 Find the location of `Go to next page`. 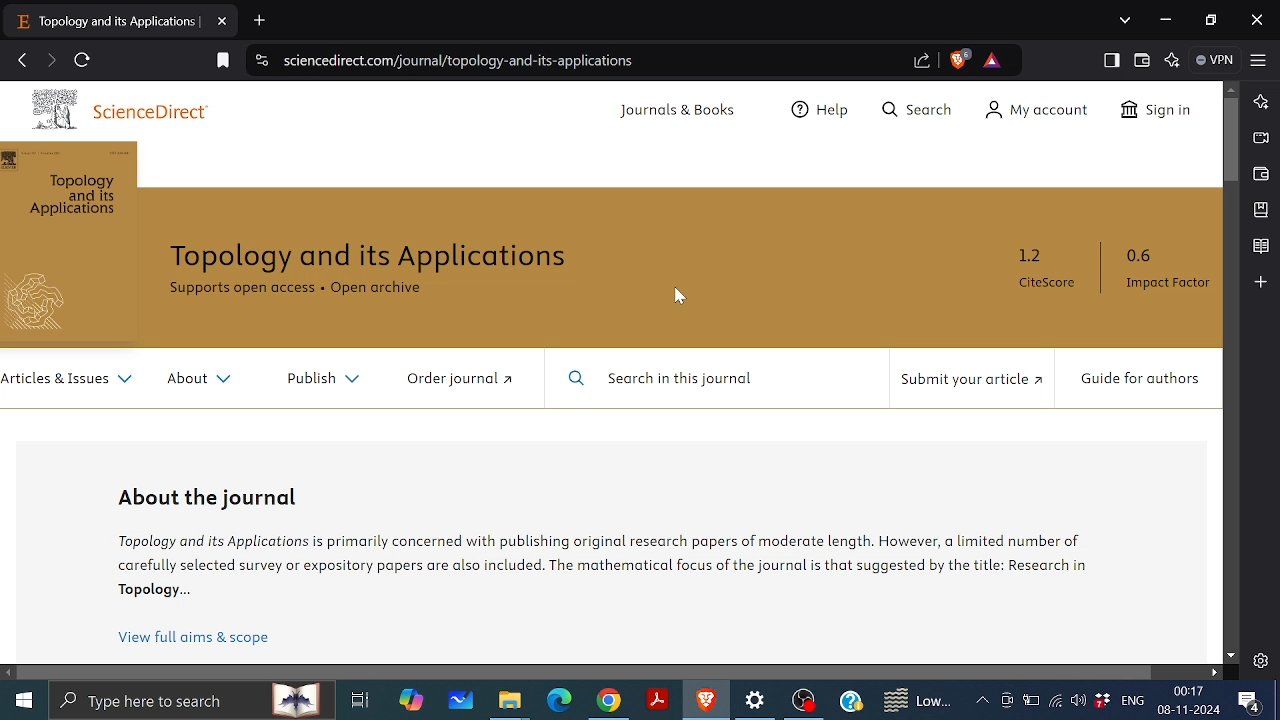

Go to next page is located at coordinates (50, 62).